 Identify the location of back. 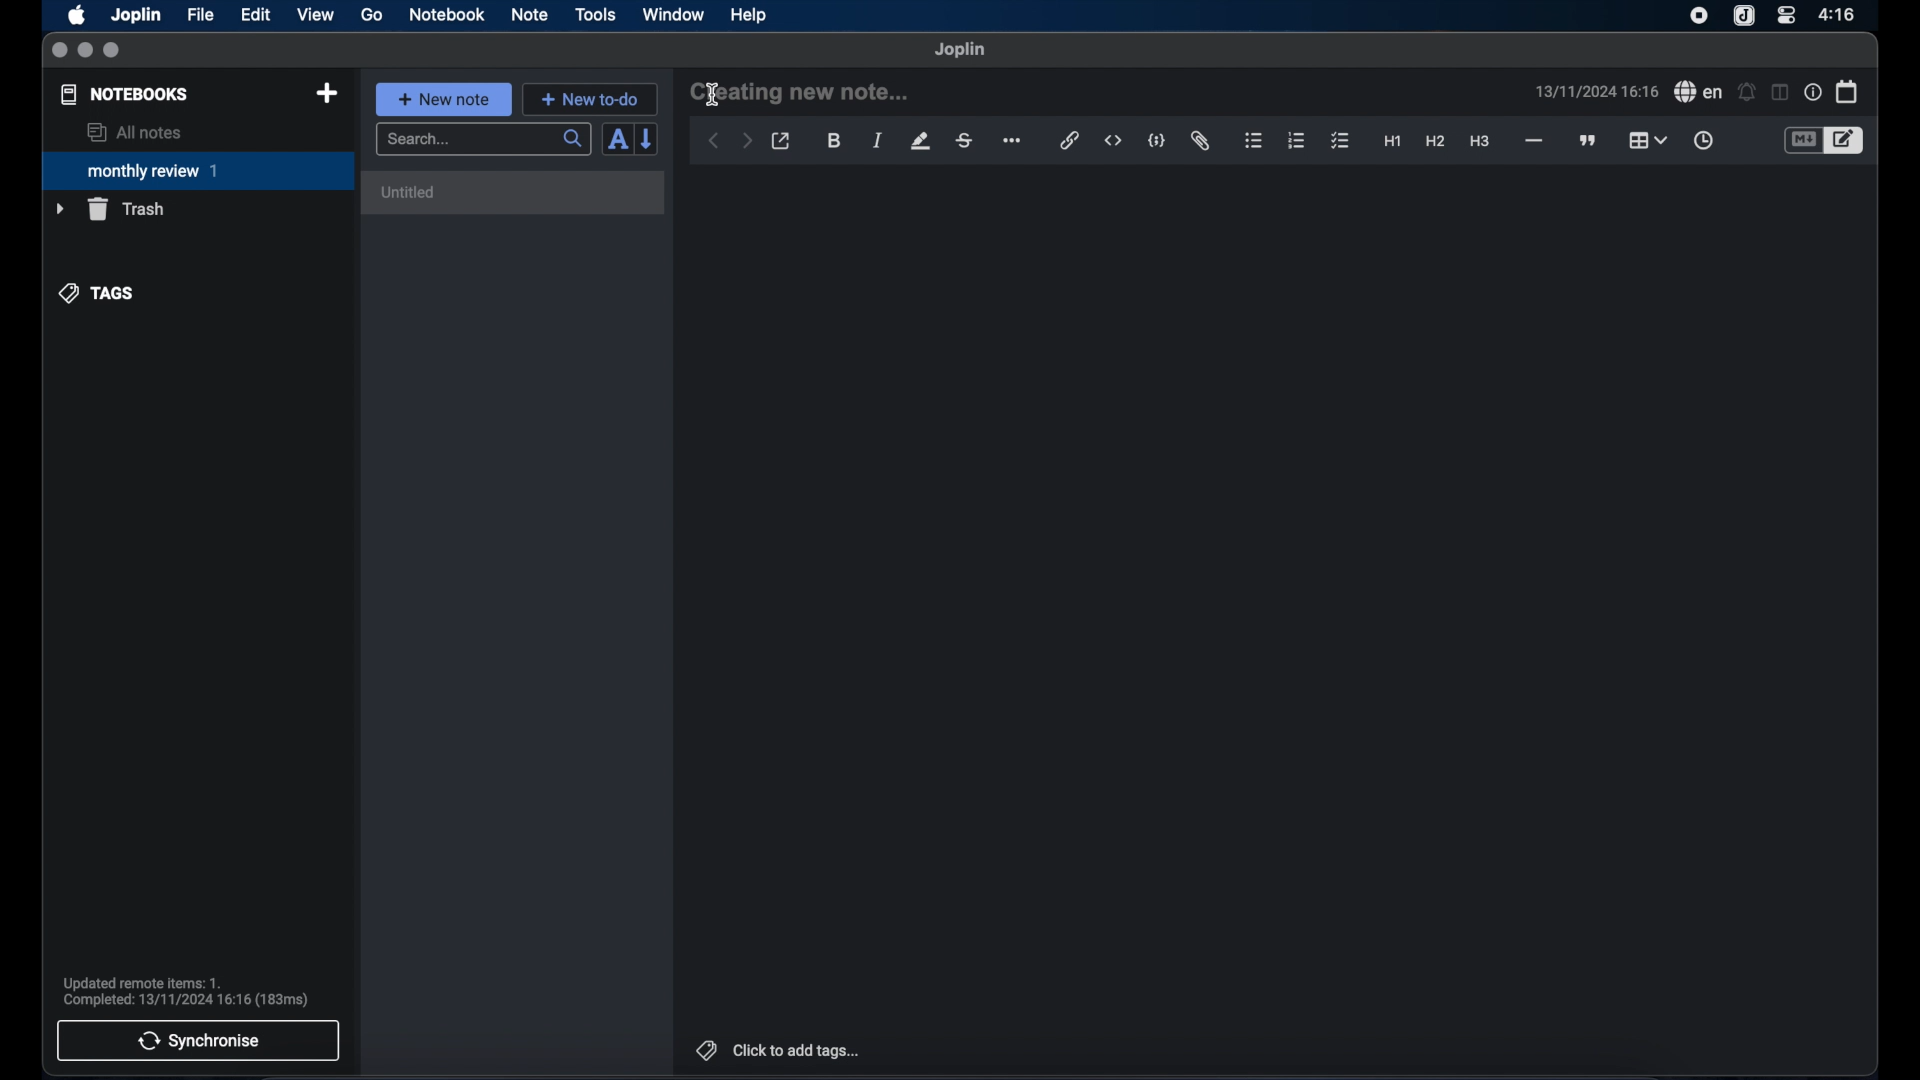
(714, 141).